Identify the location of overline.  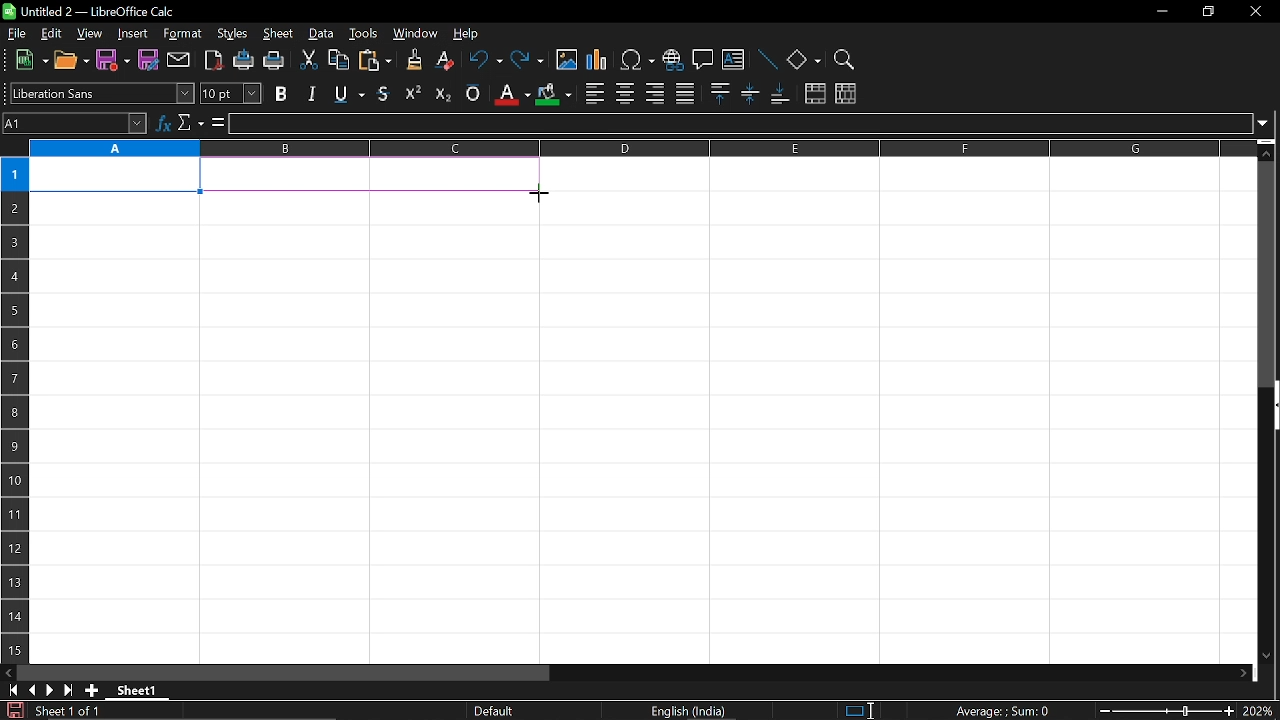
(473, 94).